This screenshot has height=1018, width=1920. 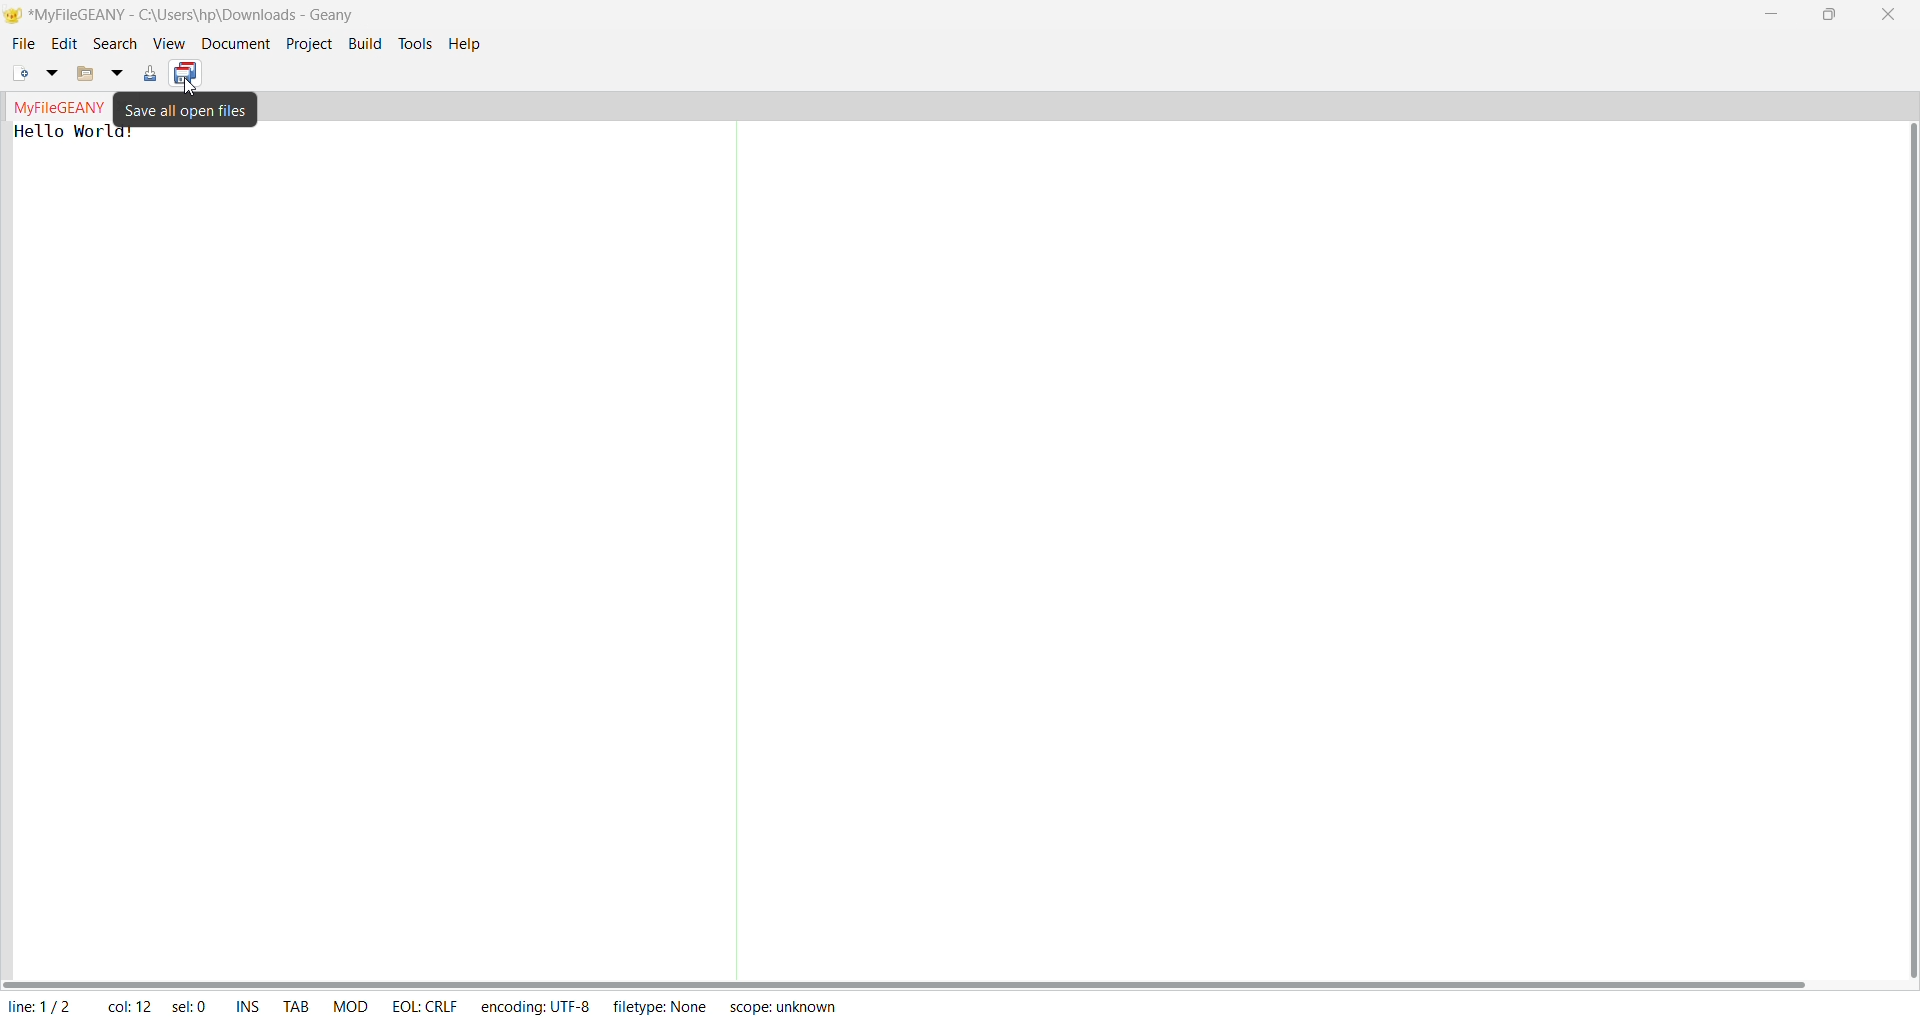 I want to click on Search, so click(x=110, y=44).